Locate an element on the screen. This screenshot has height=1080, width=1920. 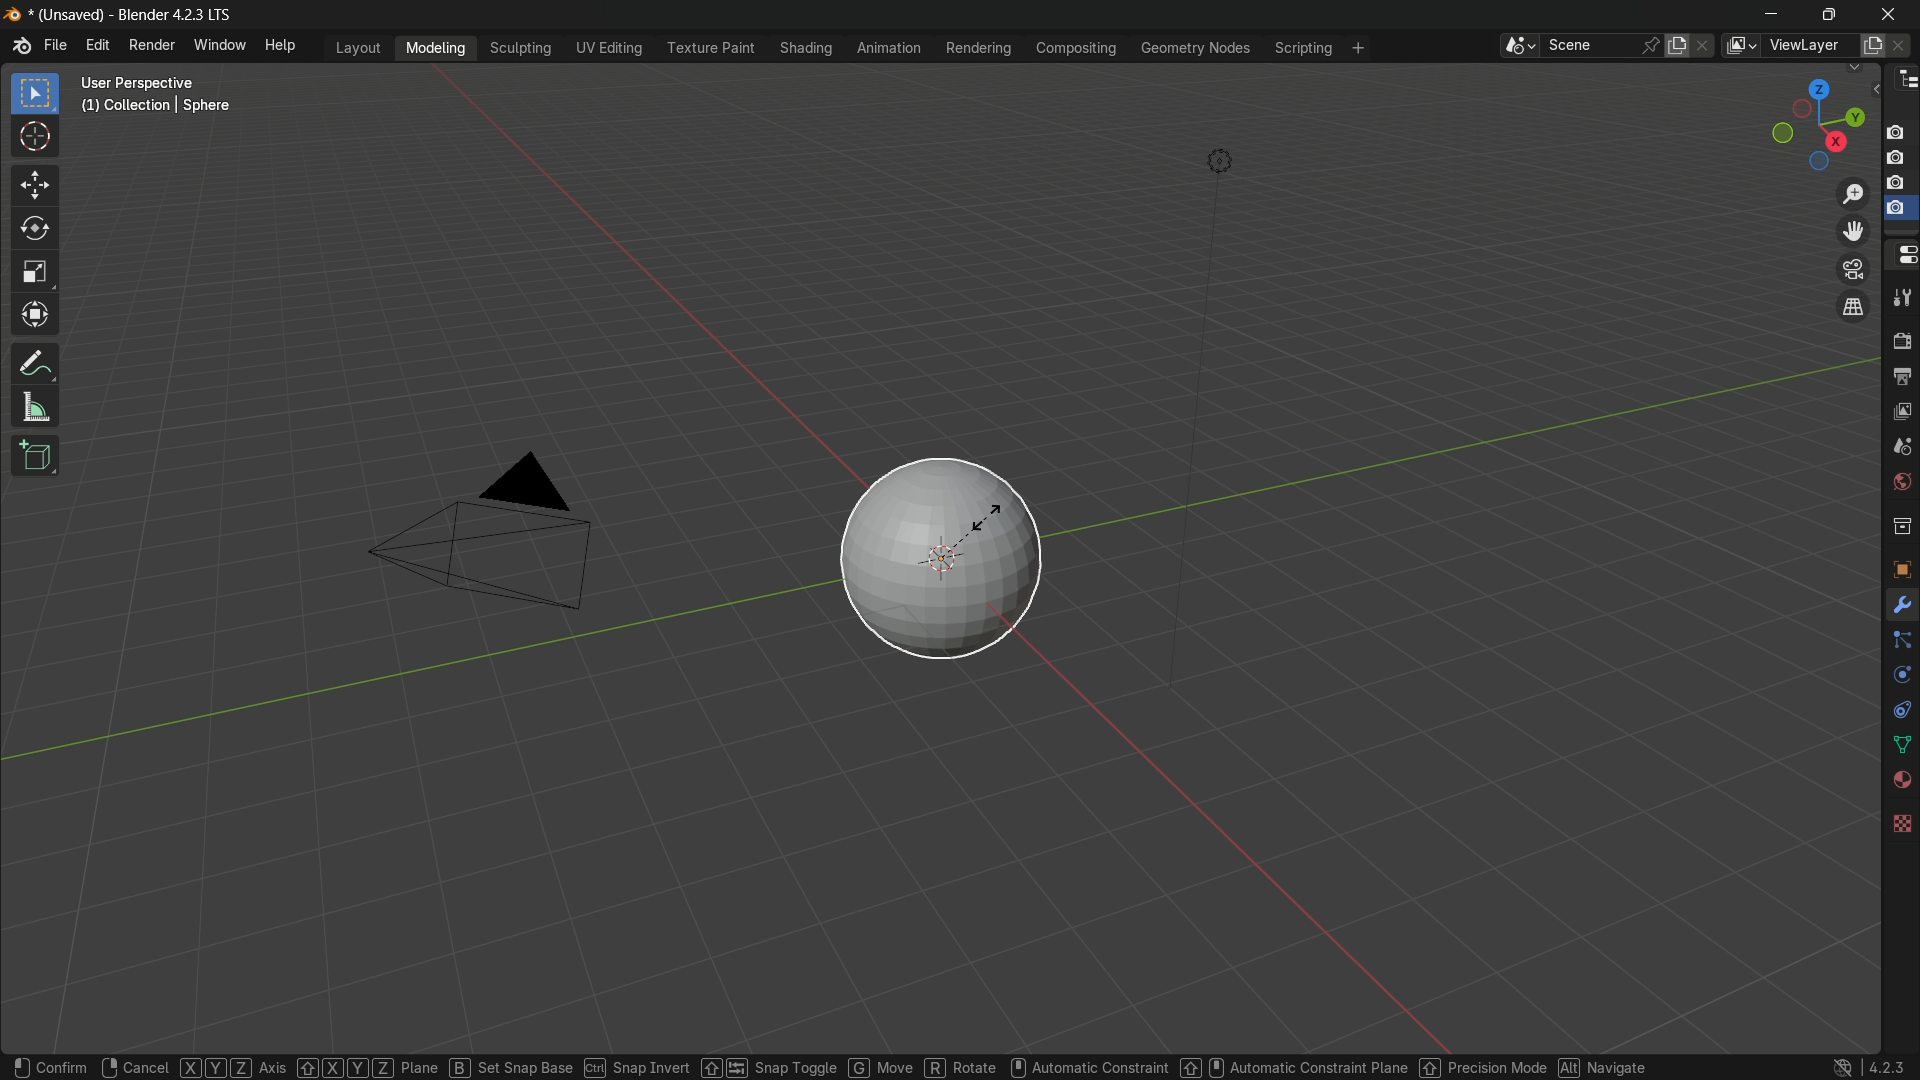
4.2.3 is located at coordinates (1865, 1057).